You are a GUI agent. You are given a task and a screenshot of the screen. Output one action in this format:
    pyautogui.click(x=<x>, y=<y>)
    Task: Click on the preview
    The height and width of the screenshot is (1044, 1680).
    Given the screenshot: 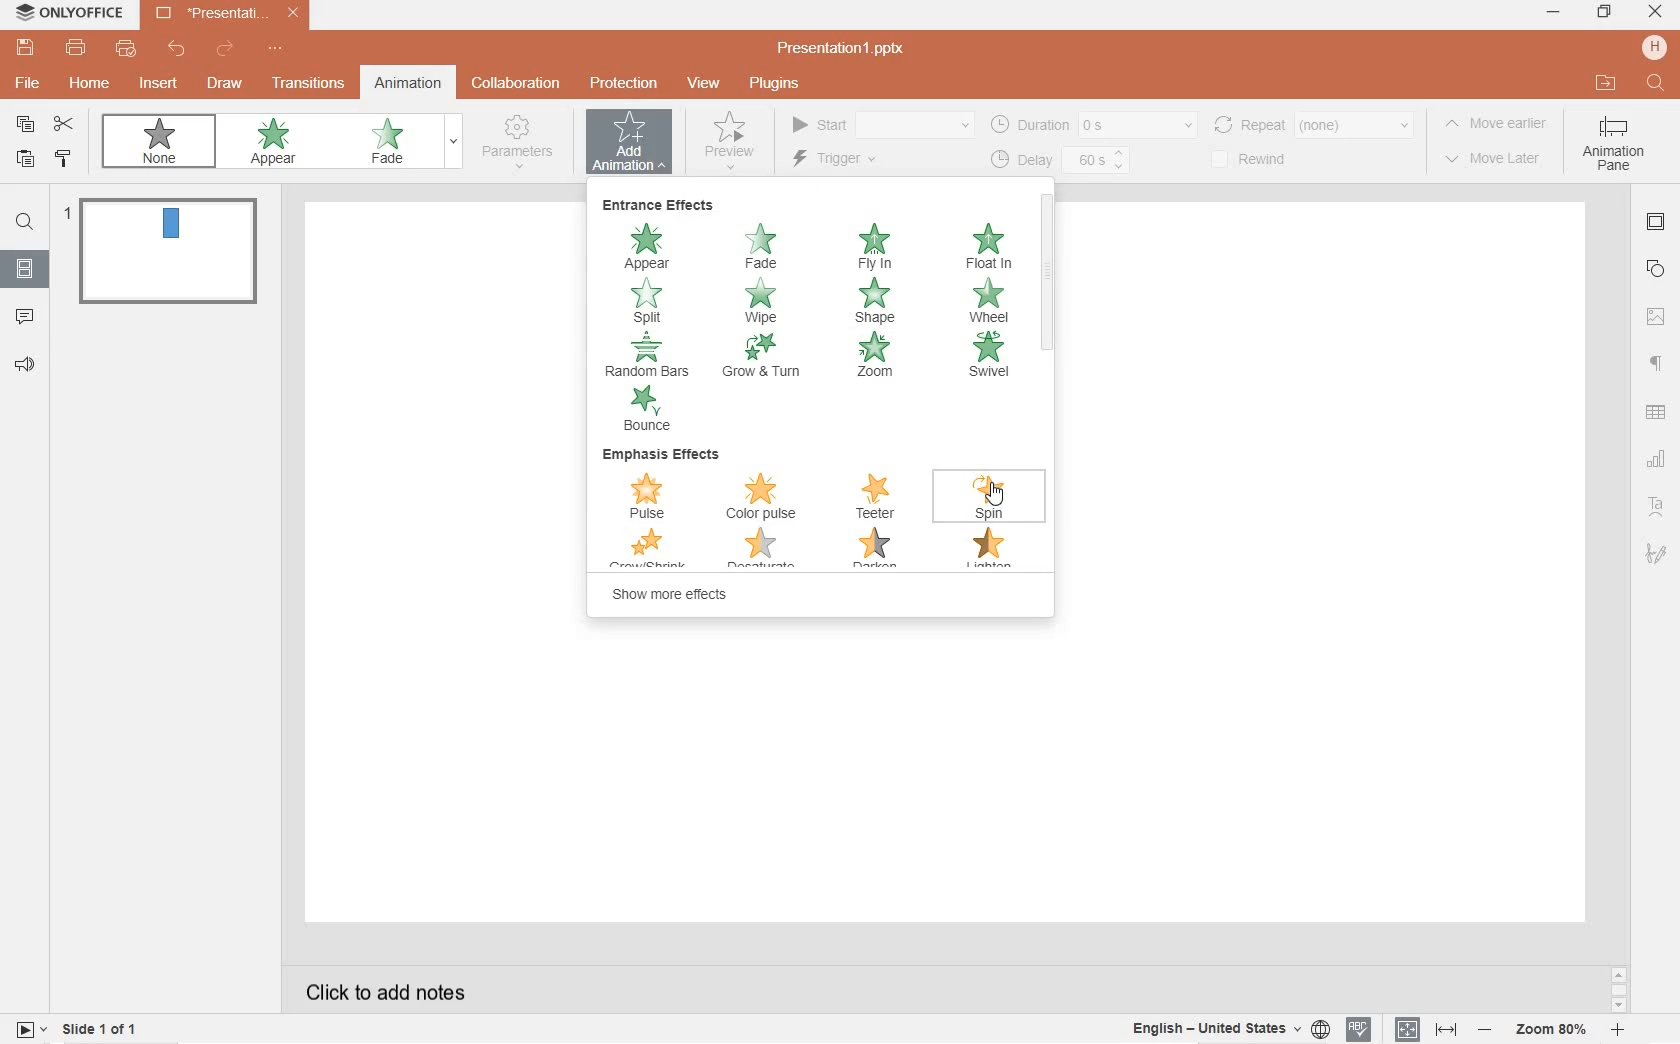 What is the action you would take?
    pyautogui.click(x=729, y=139)
    